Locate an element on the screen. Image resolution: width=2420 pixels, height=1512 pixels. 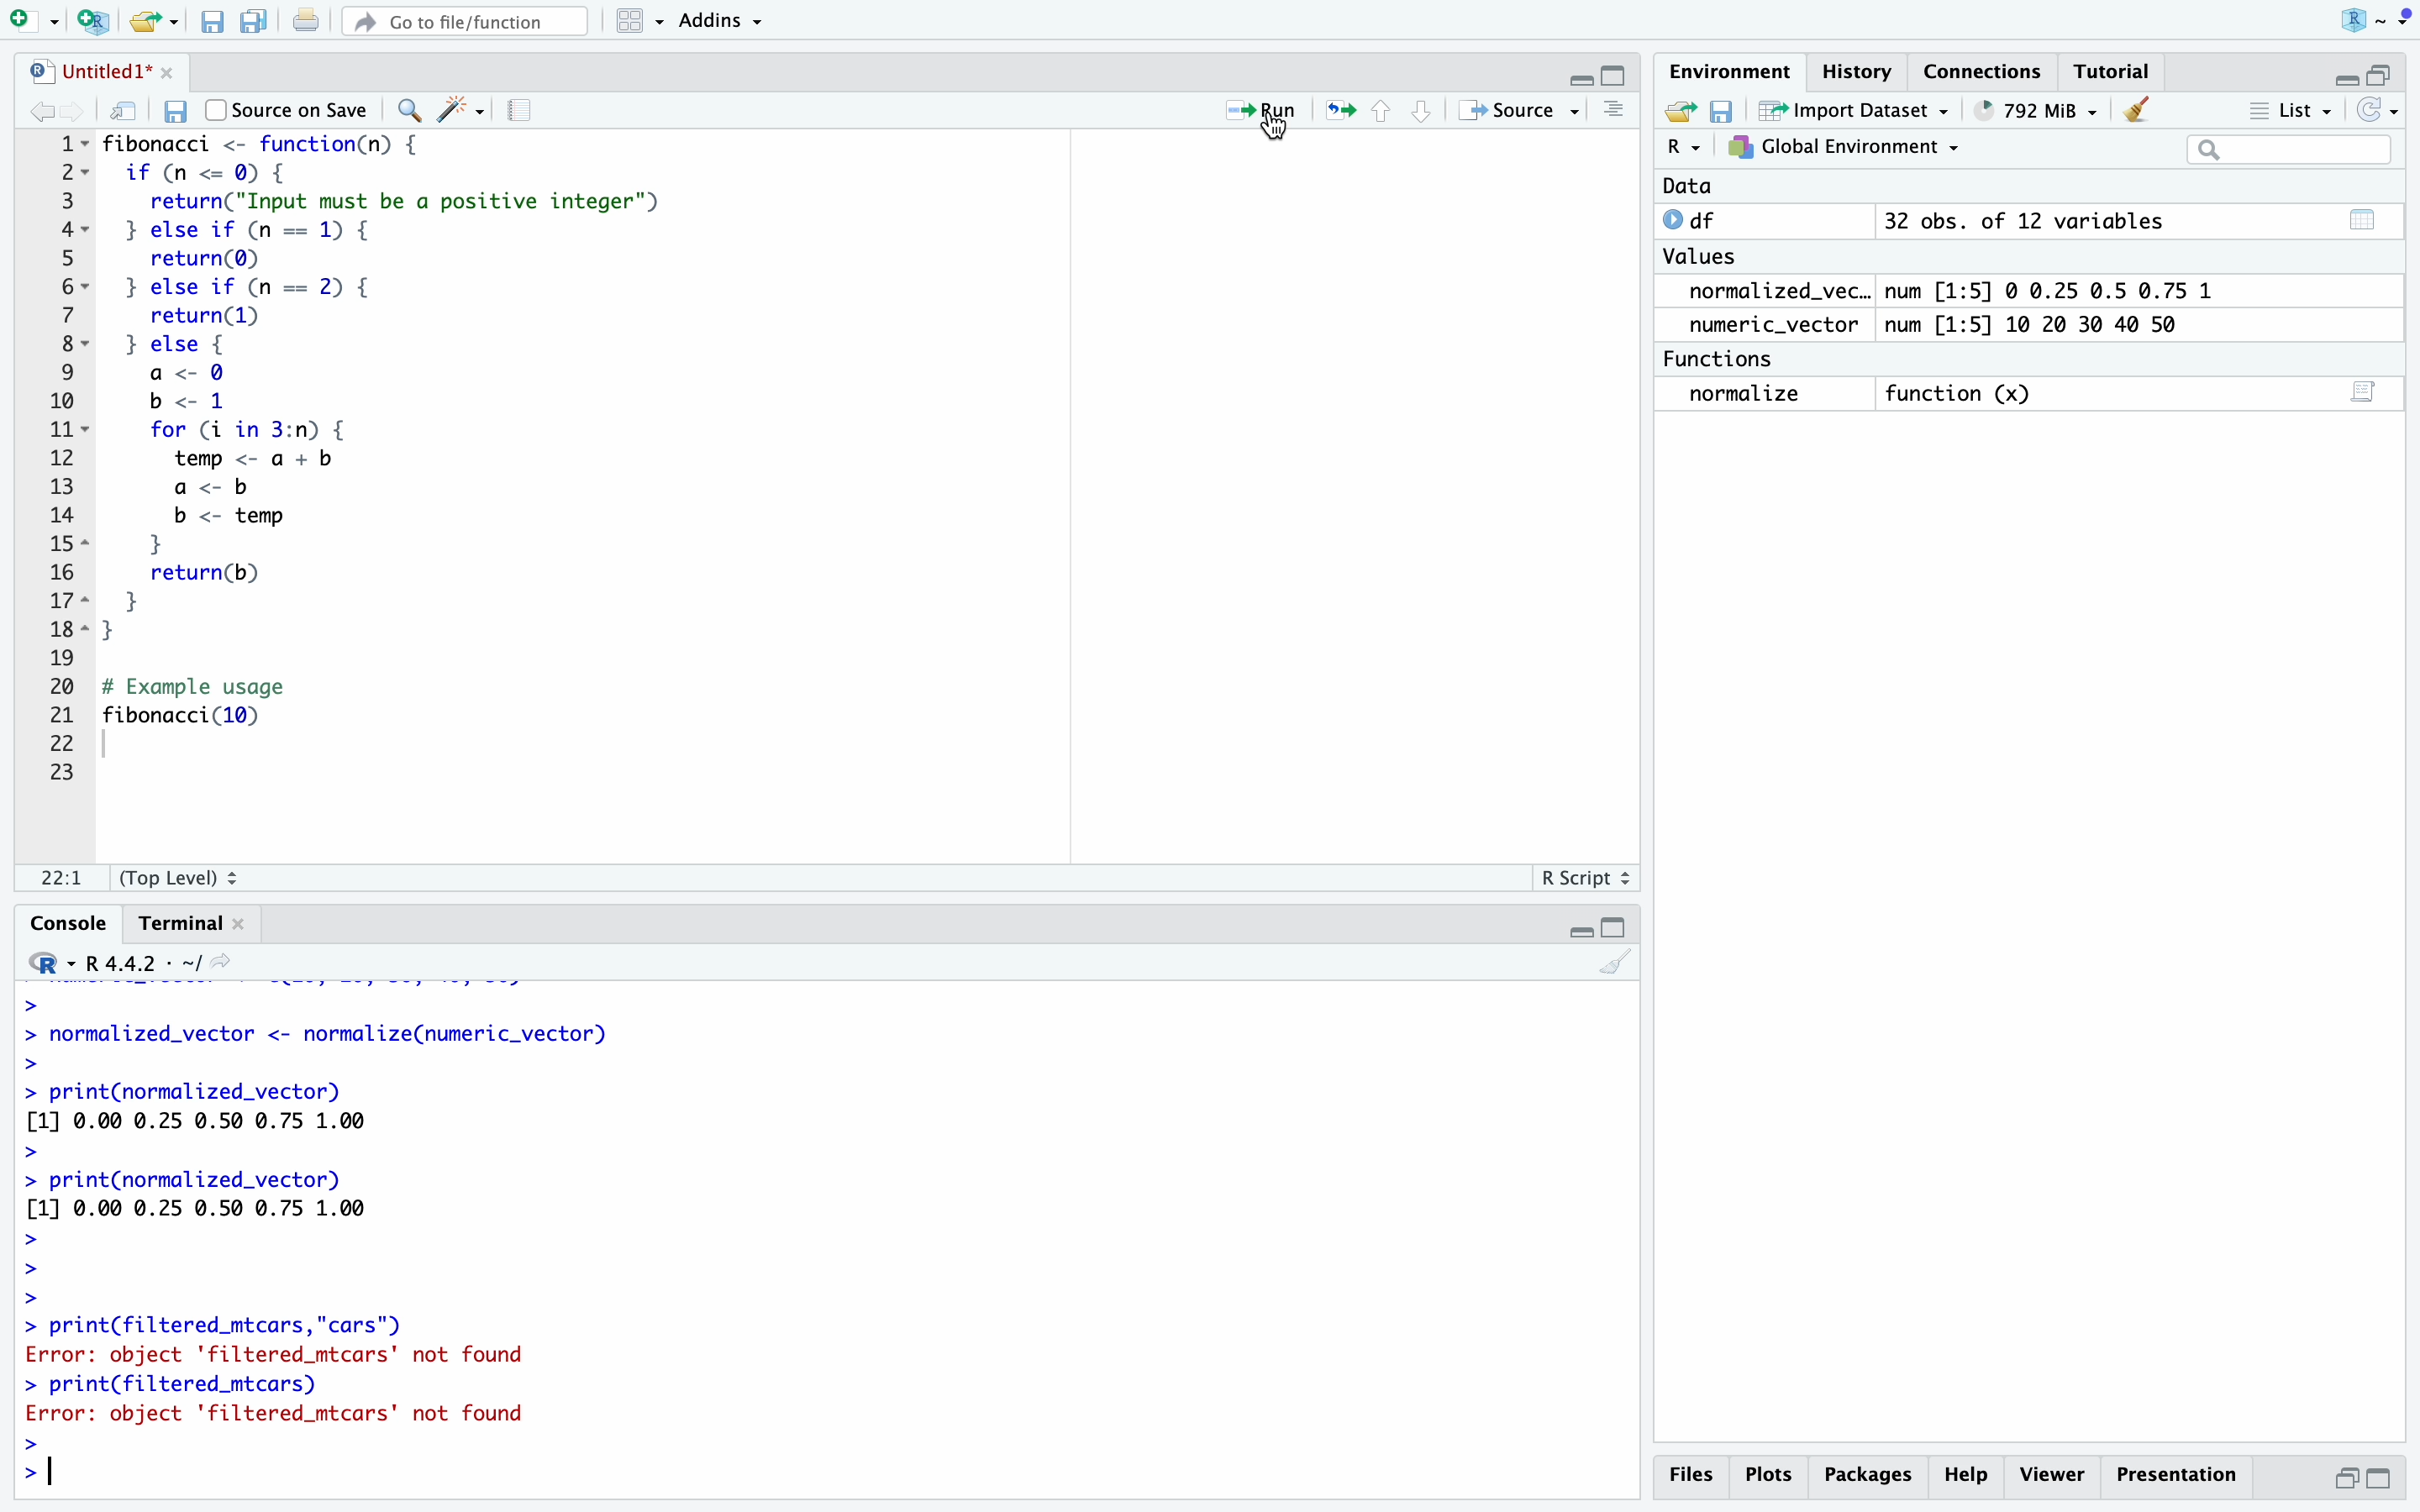
new file is located at coordinates (33, 22).